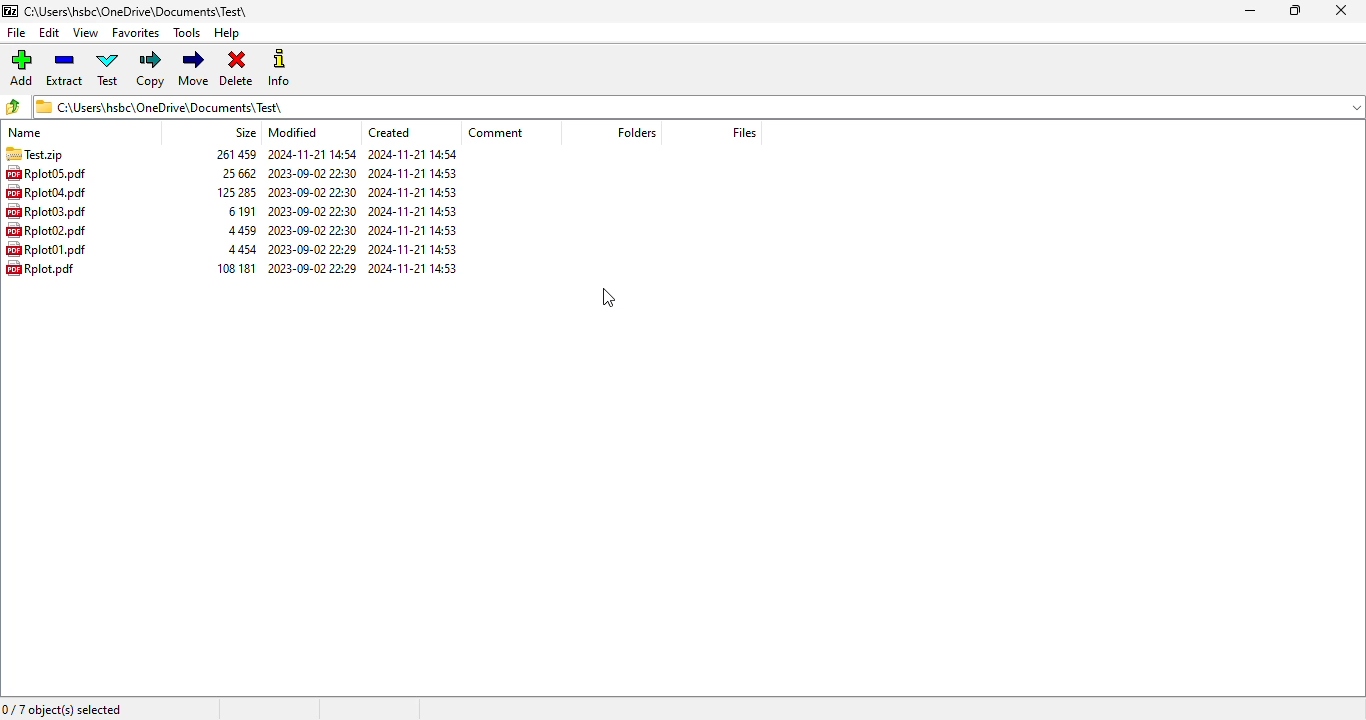 This screenshot has height=720, width=1366. What do you see at coordinates (412, 155) in the screenshot?
I see `created date & time` at bounding box center [412, 155].